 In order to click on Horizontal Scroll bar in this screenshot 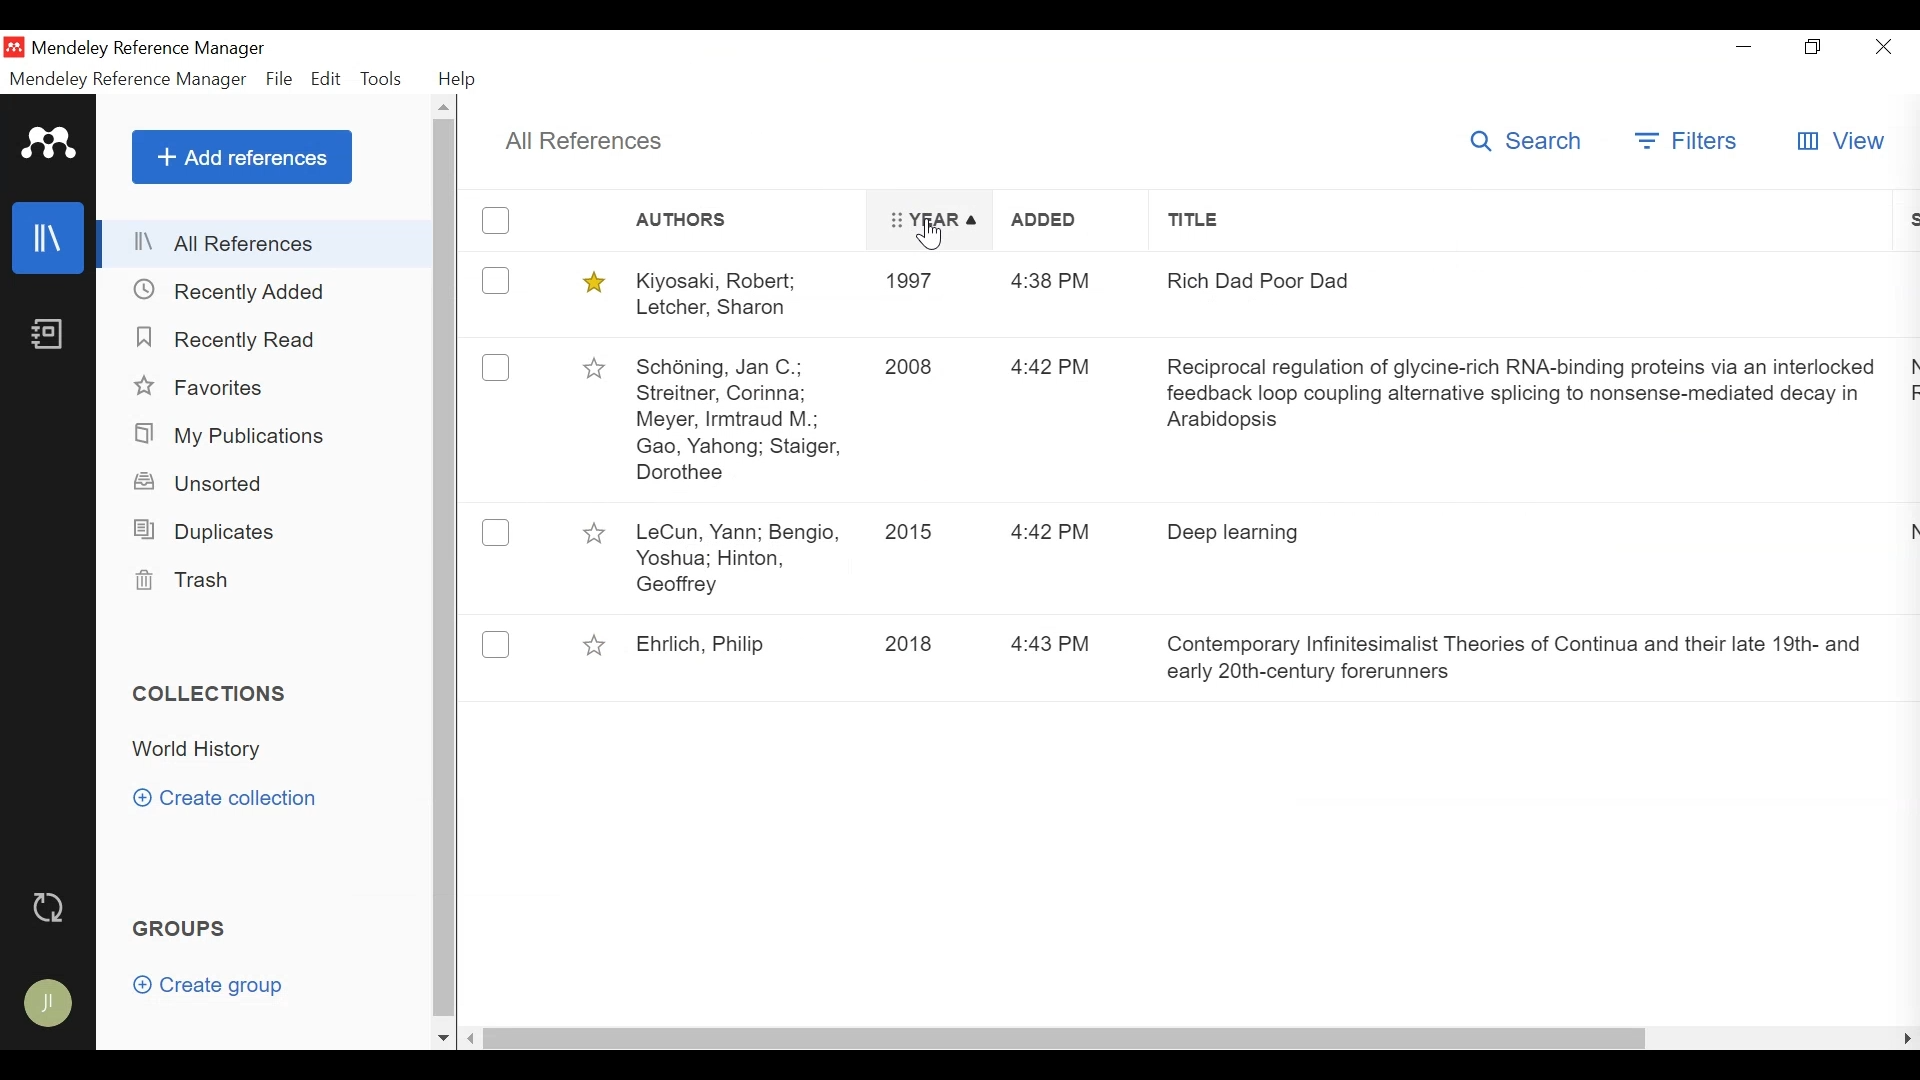, I will do `click(1190, 1037)`.